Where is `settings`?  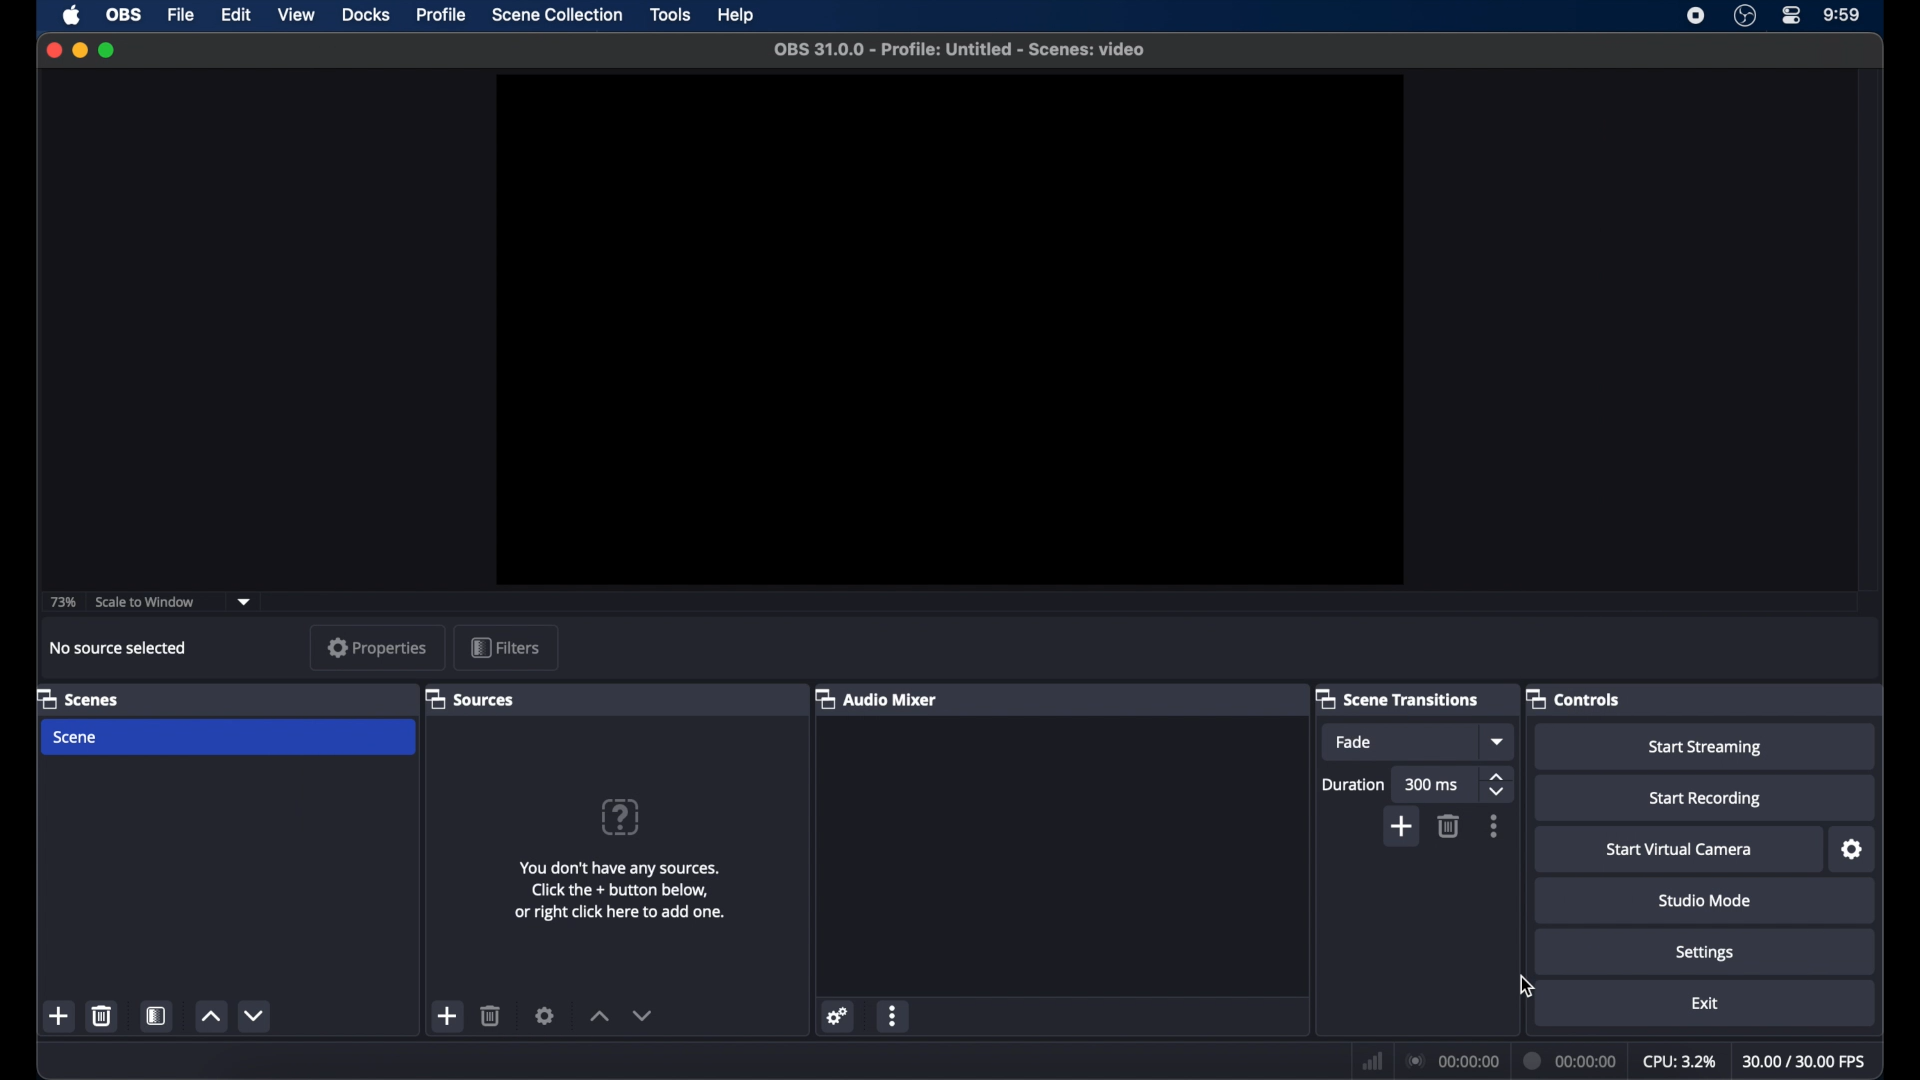 settings is located at coordinates (1853, 849).